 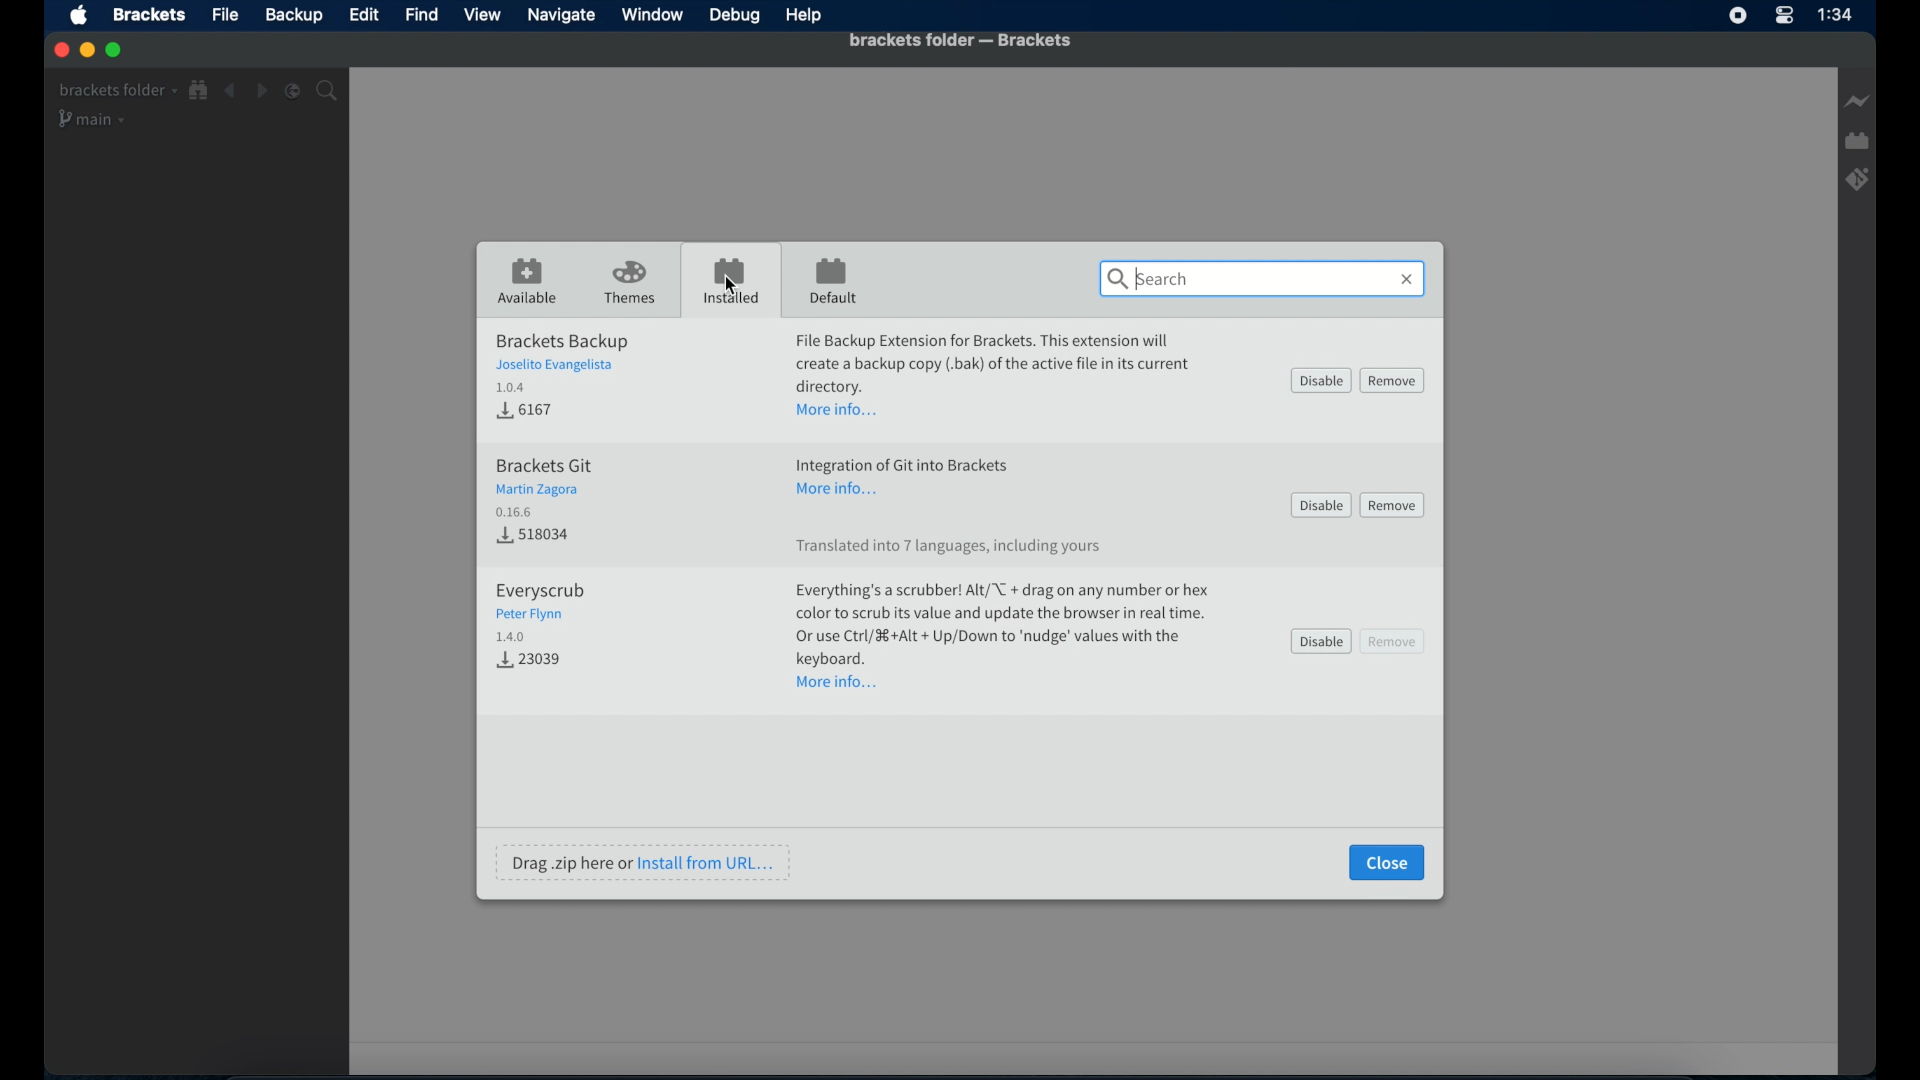 What do you see at coordinates (733, 284) in the screenshot?
I see `Cursor` at bounding box center [733, 284].